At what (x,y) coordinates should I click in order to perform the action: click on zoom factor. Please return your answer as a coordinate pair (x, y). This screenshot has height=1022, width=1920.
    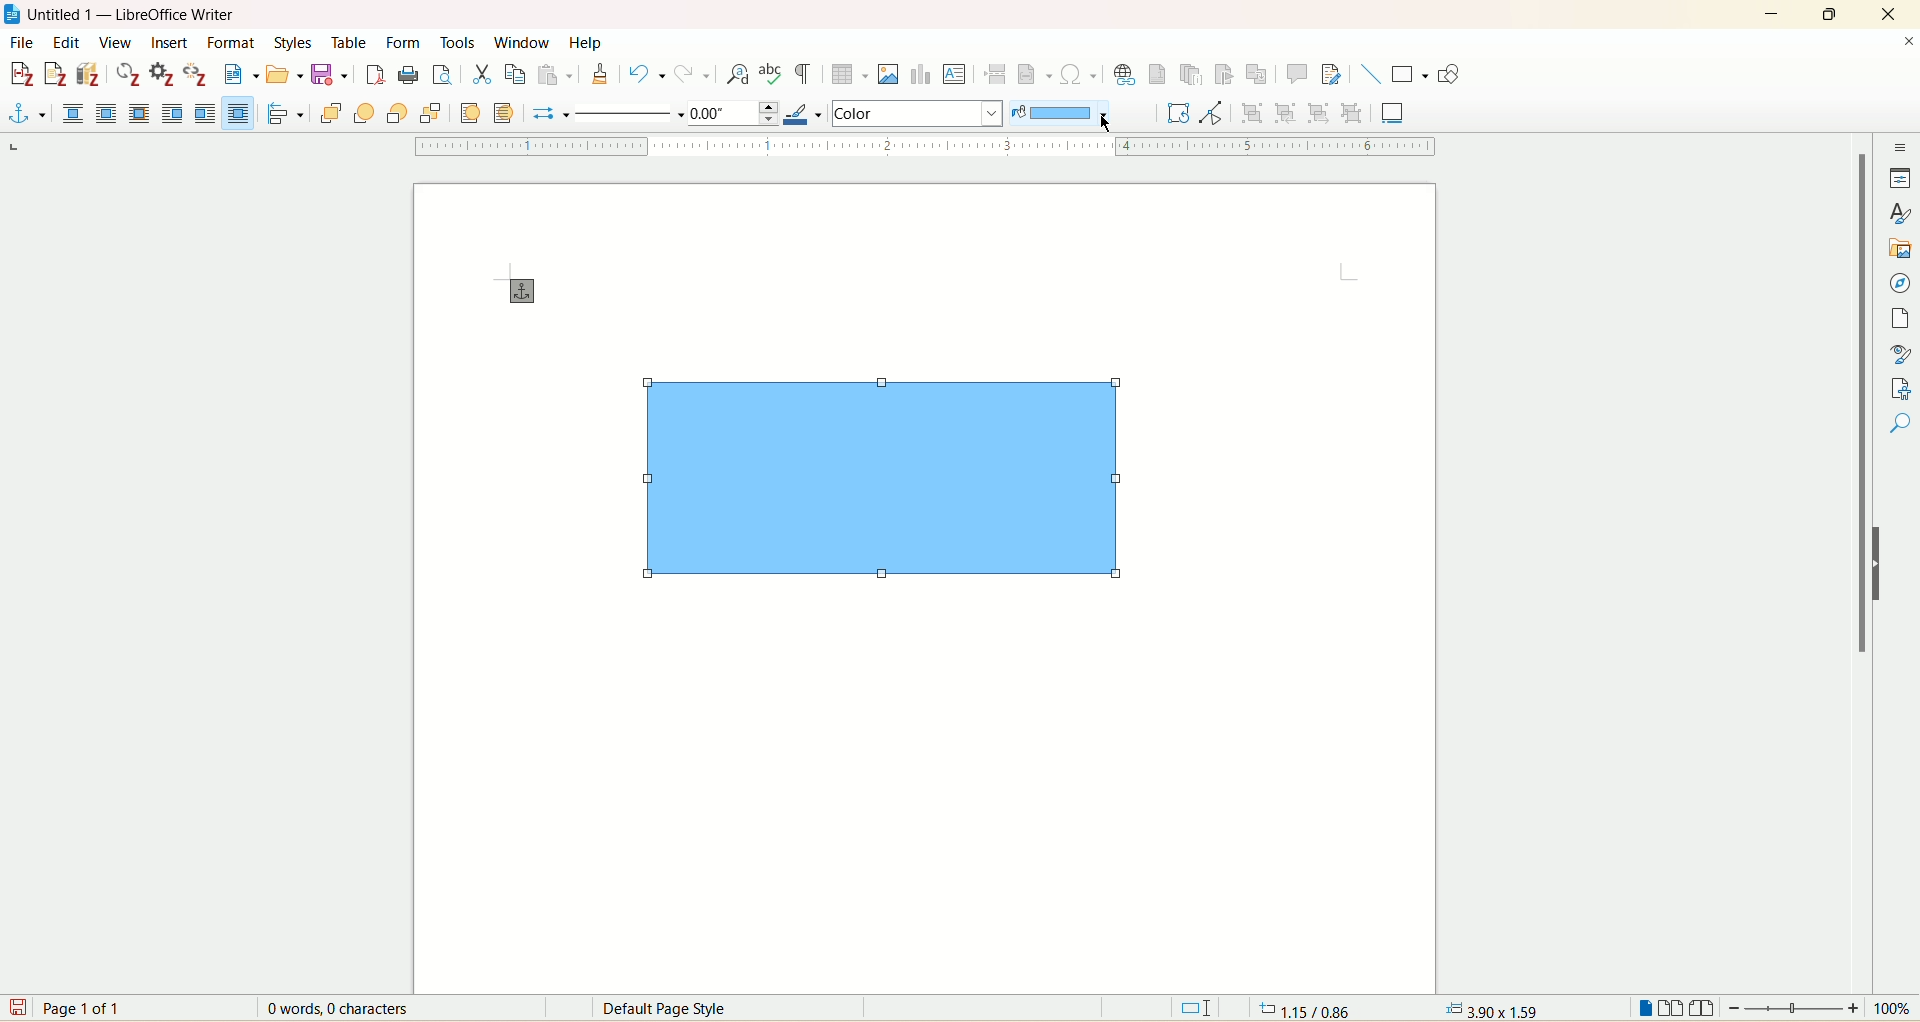
    Looking at the image, I should click on (1822, 1009).